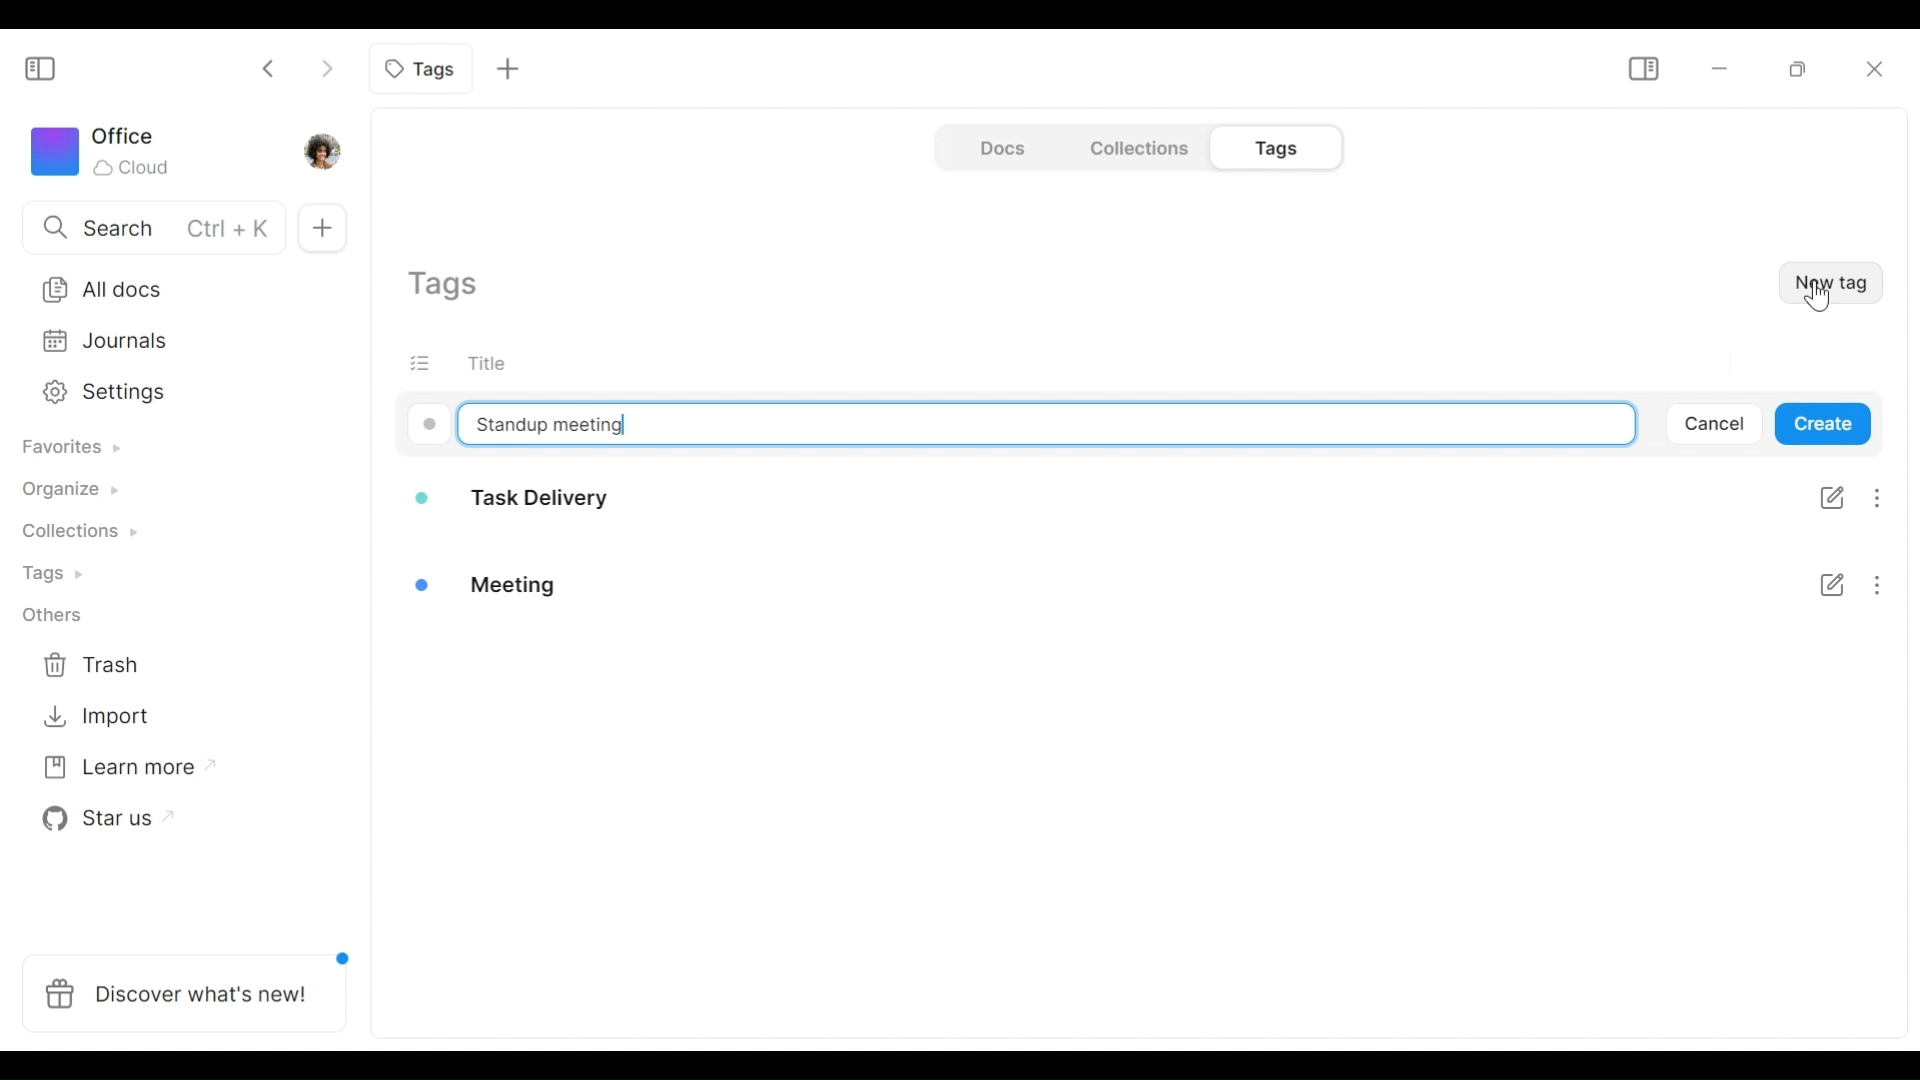 The height and width of the screenshot is (1080, 1920). I want to click on Type tag name here, so click(1049, 425).